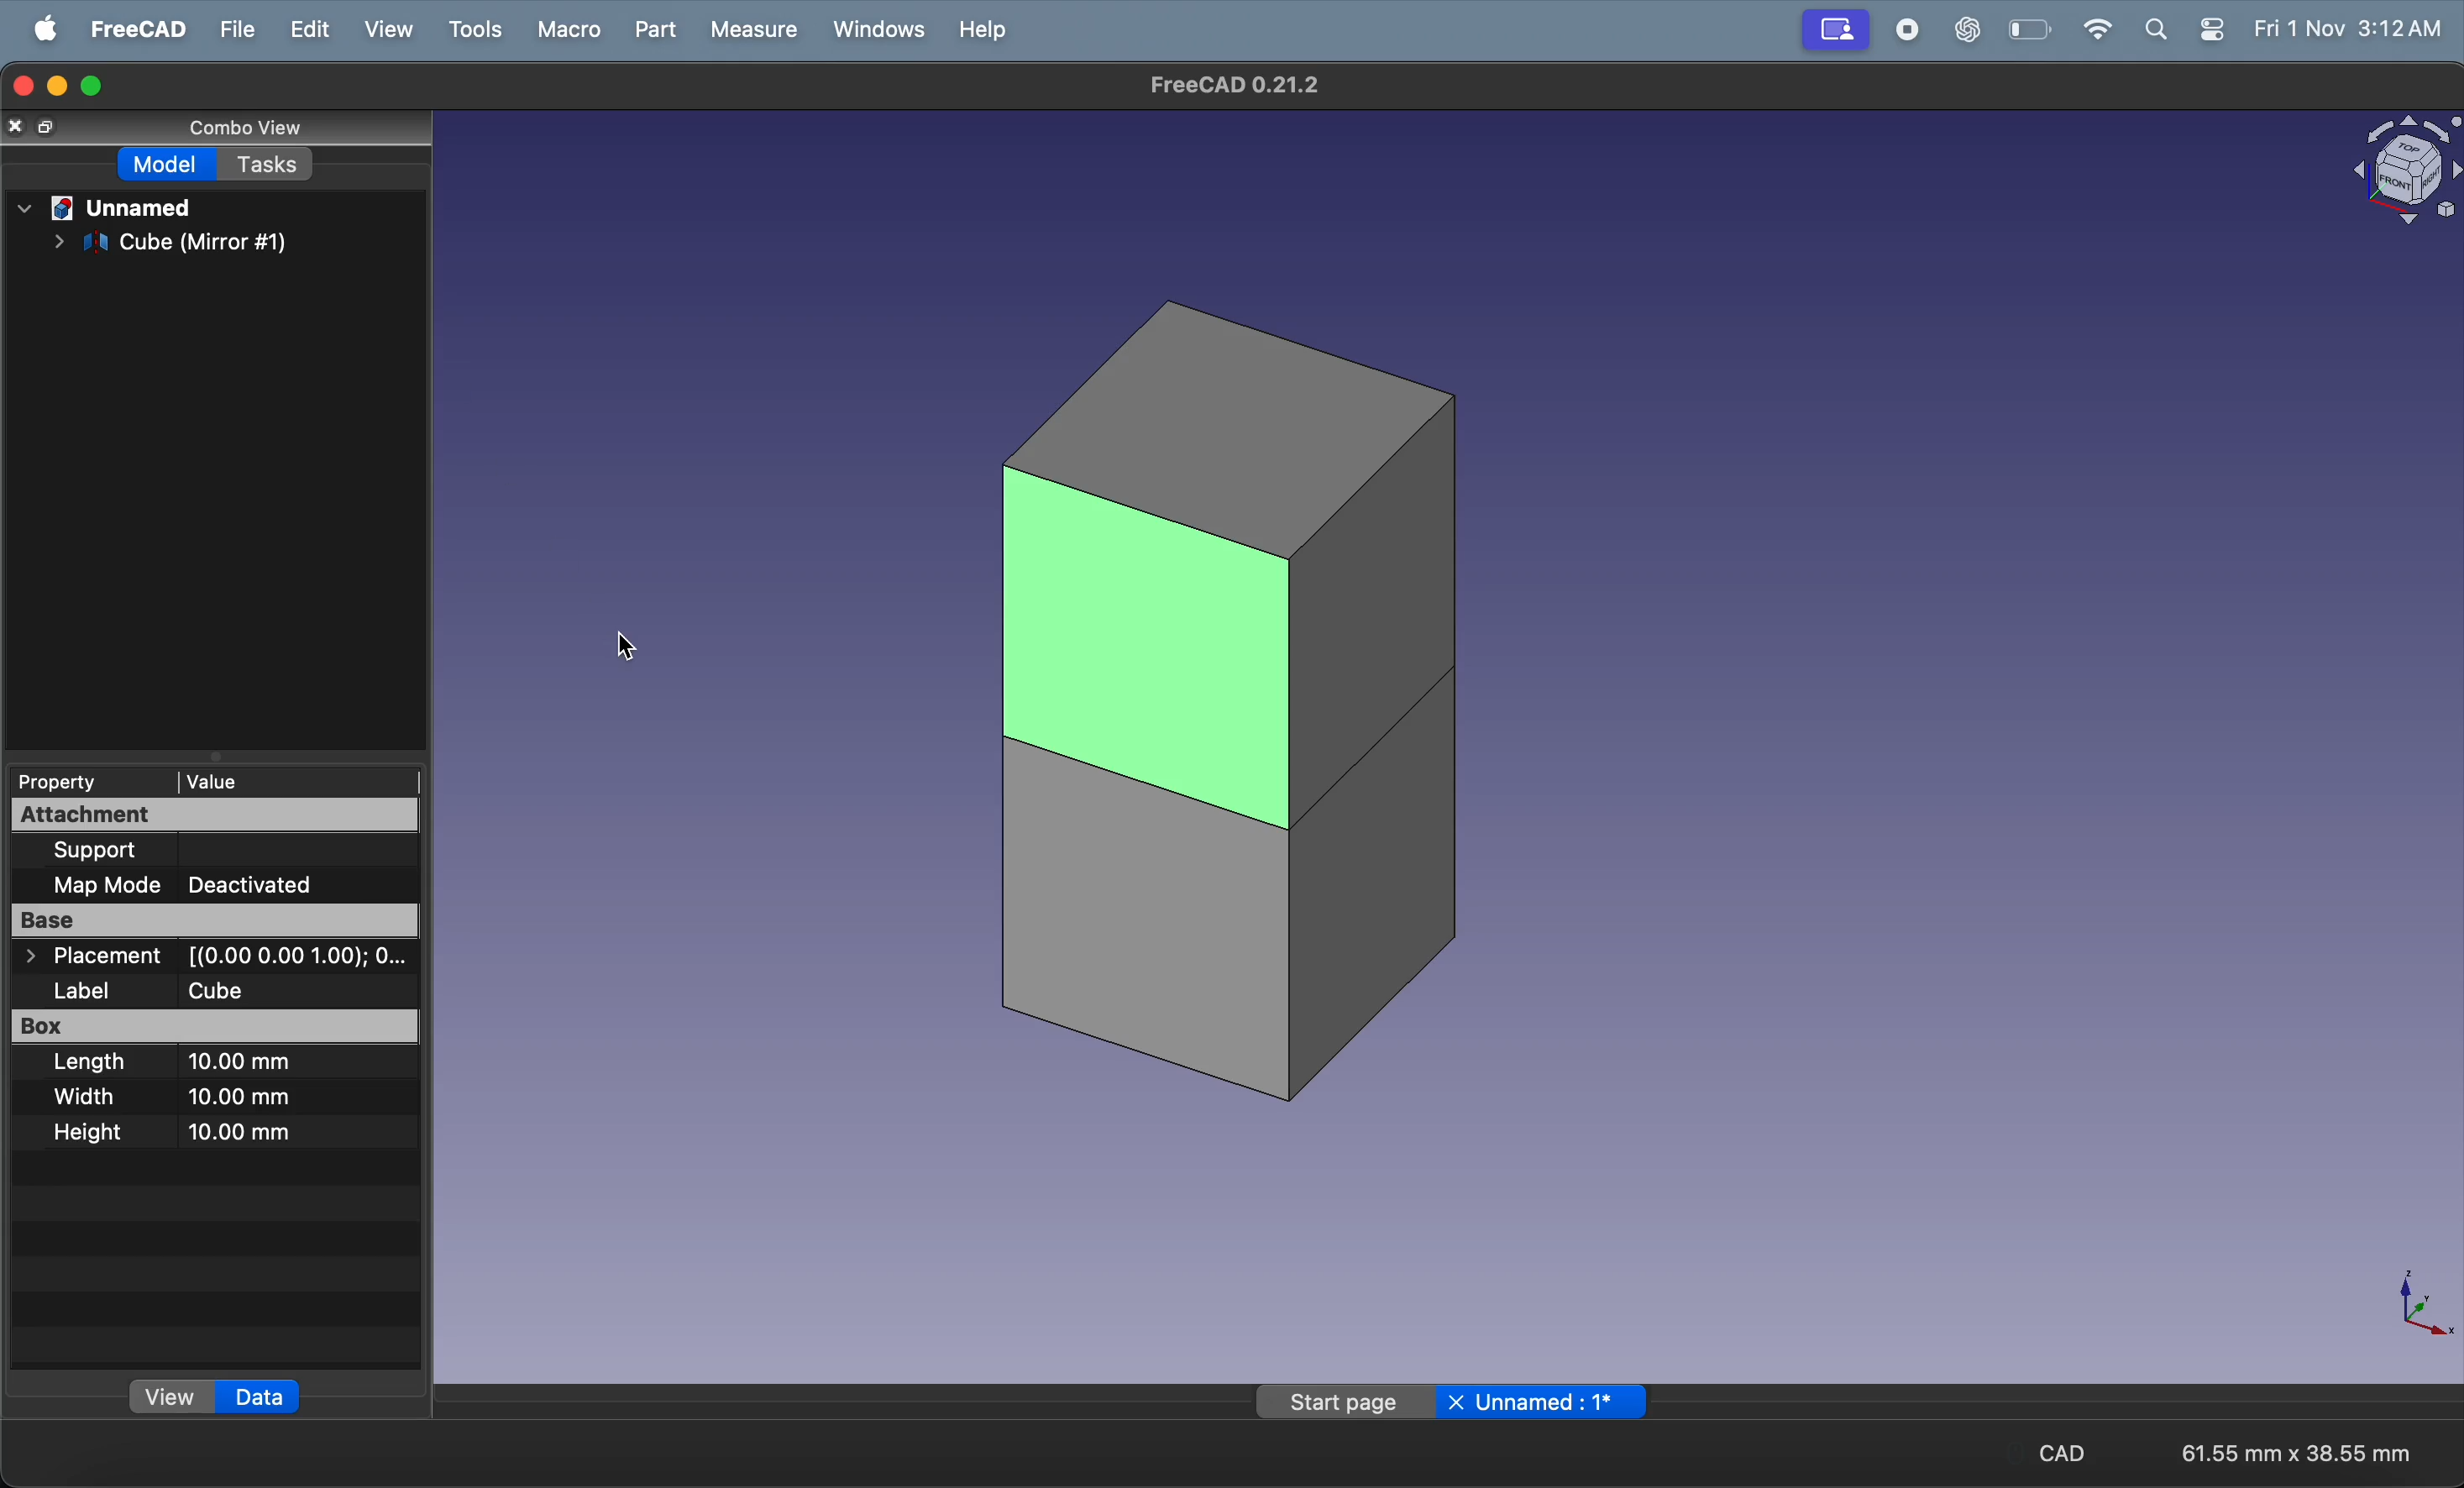  What do you see at coordinates (2032, 30) in the screenshot?
I see `battery` at bounding box center [2032, 30].